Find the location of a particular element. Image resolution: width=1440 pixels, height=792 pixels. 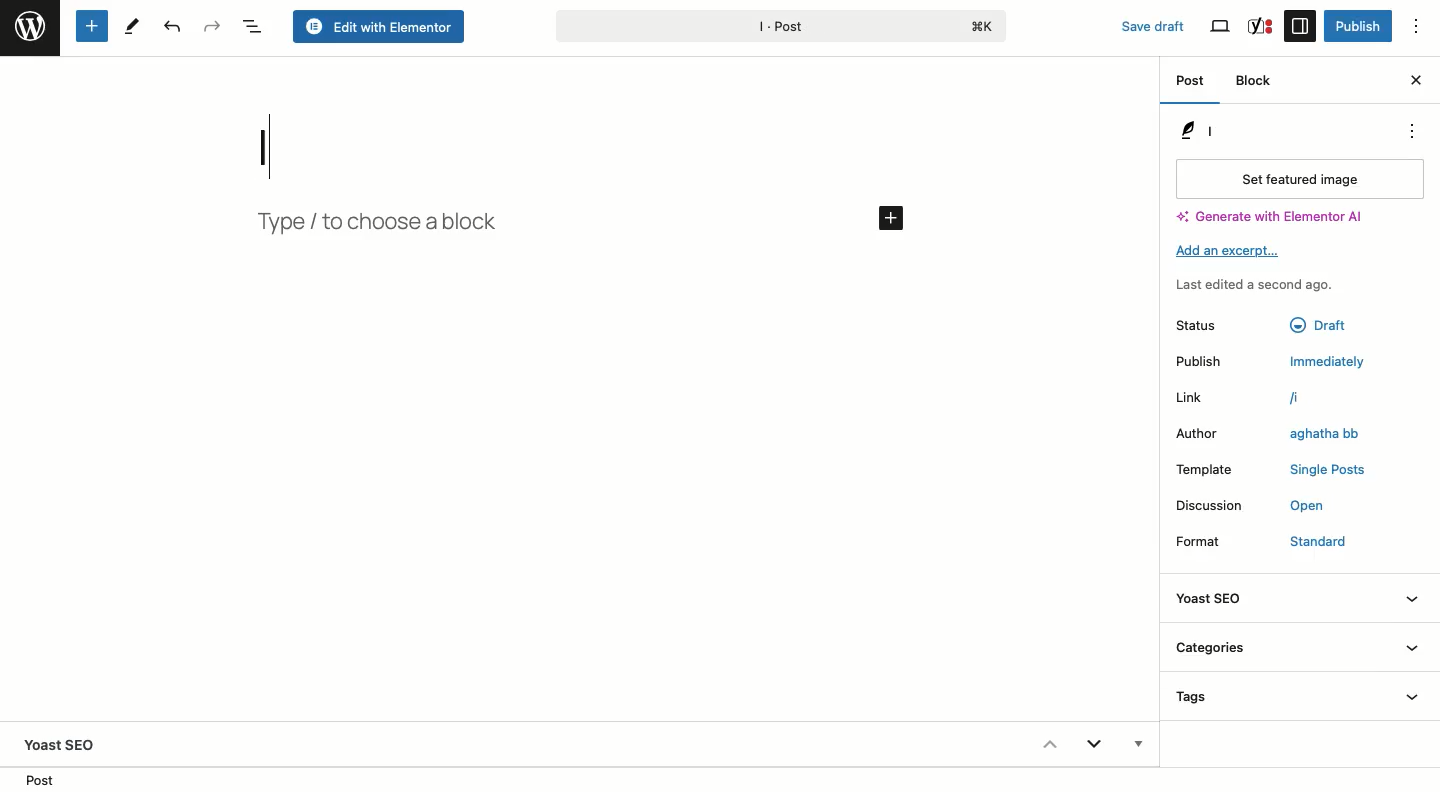

Post is located at coordinates (1192, 84).